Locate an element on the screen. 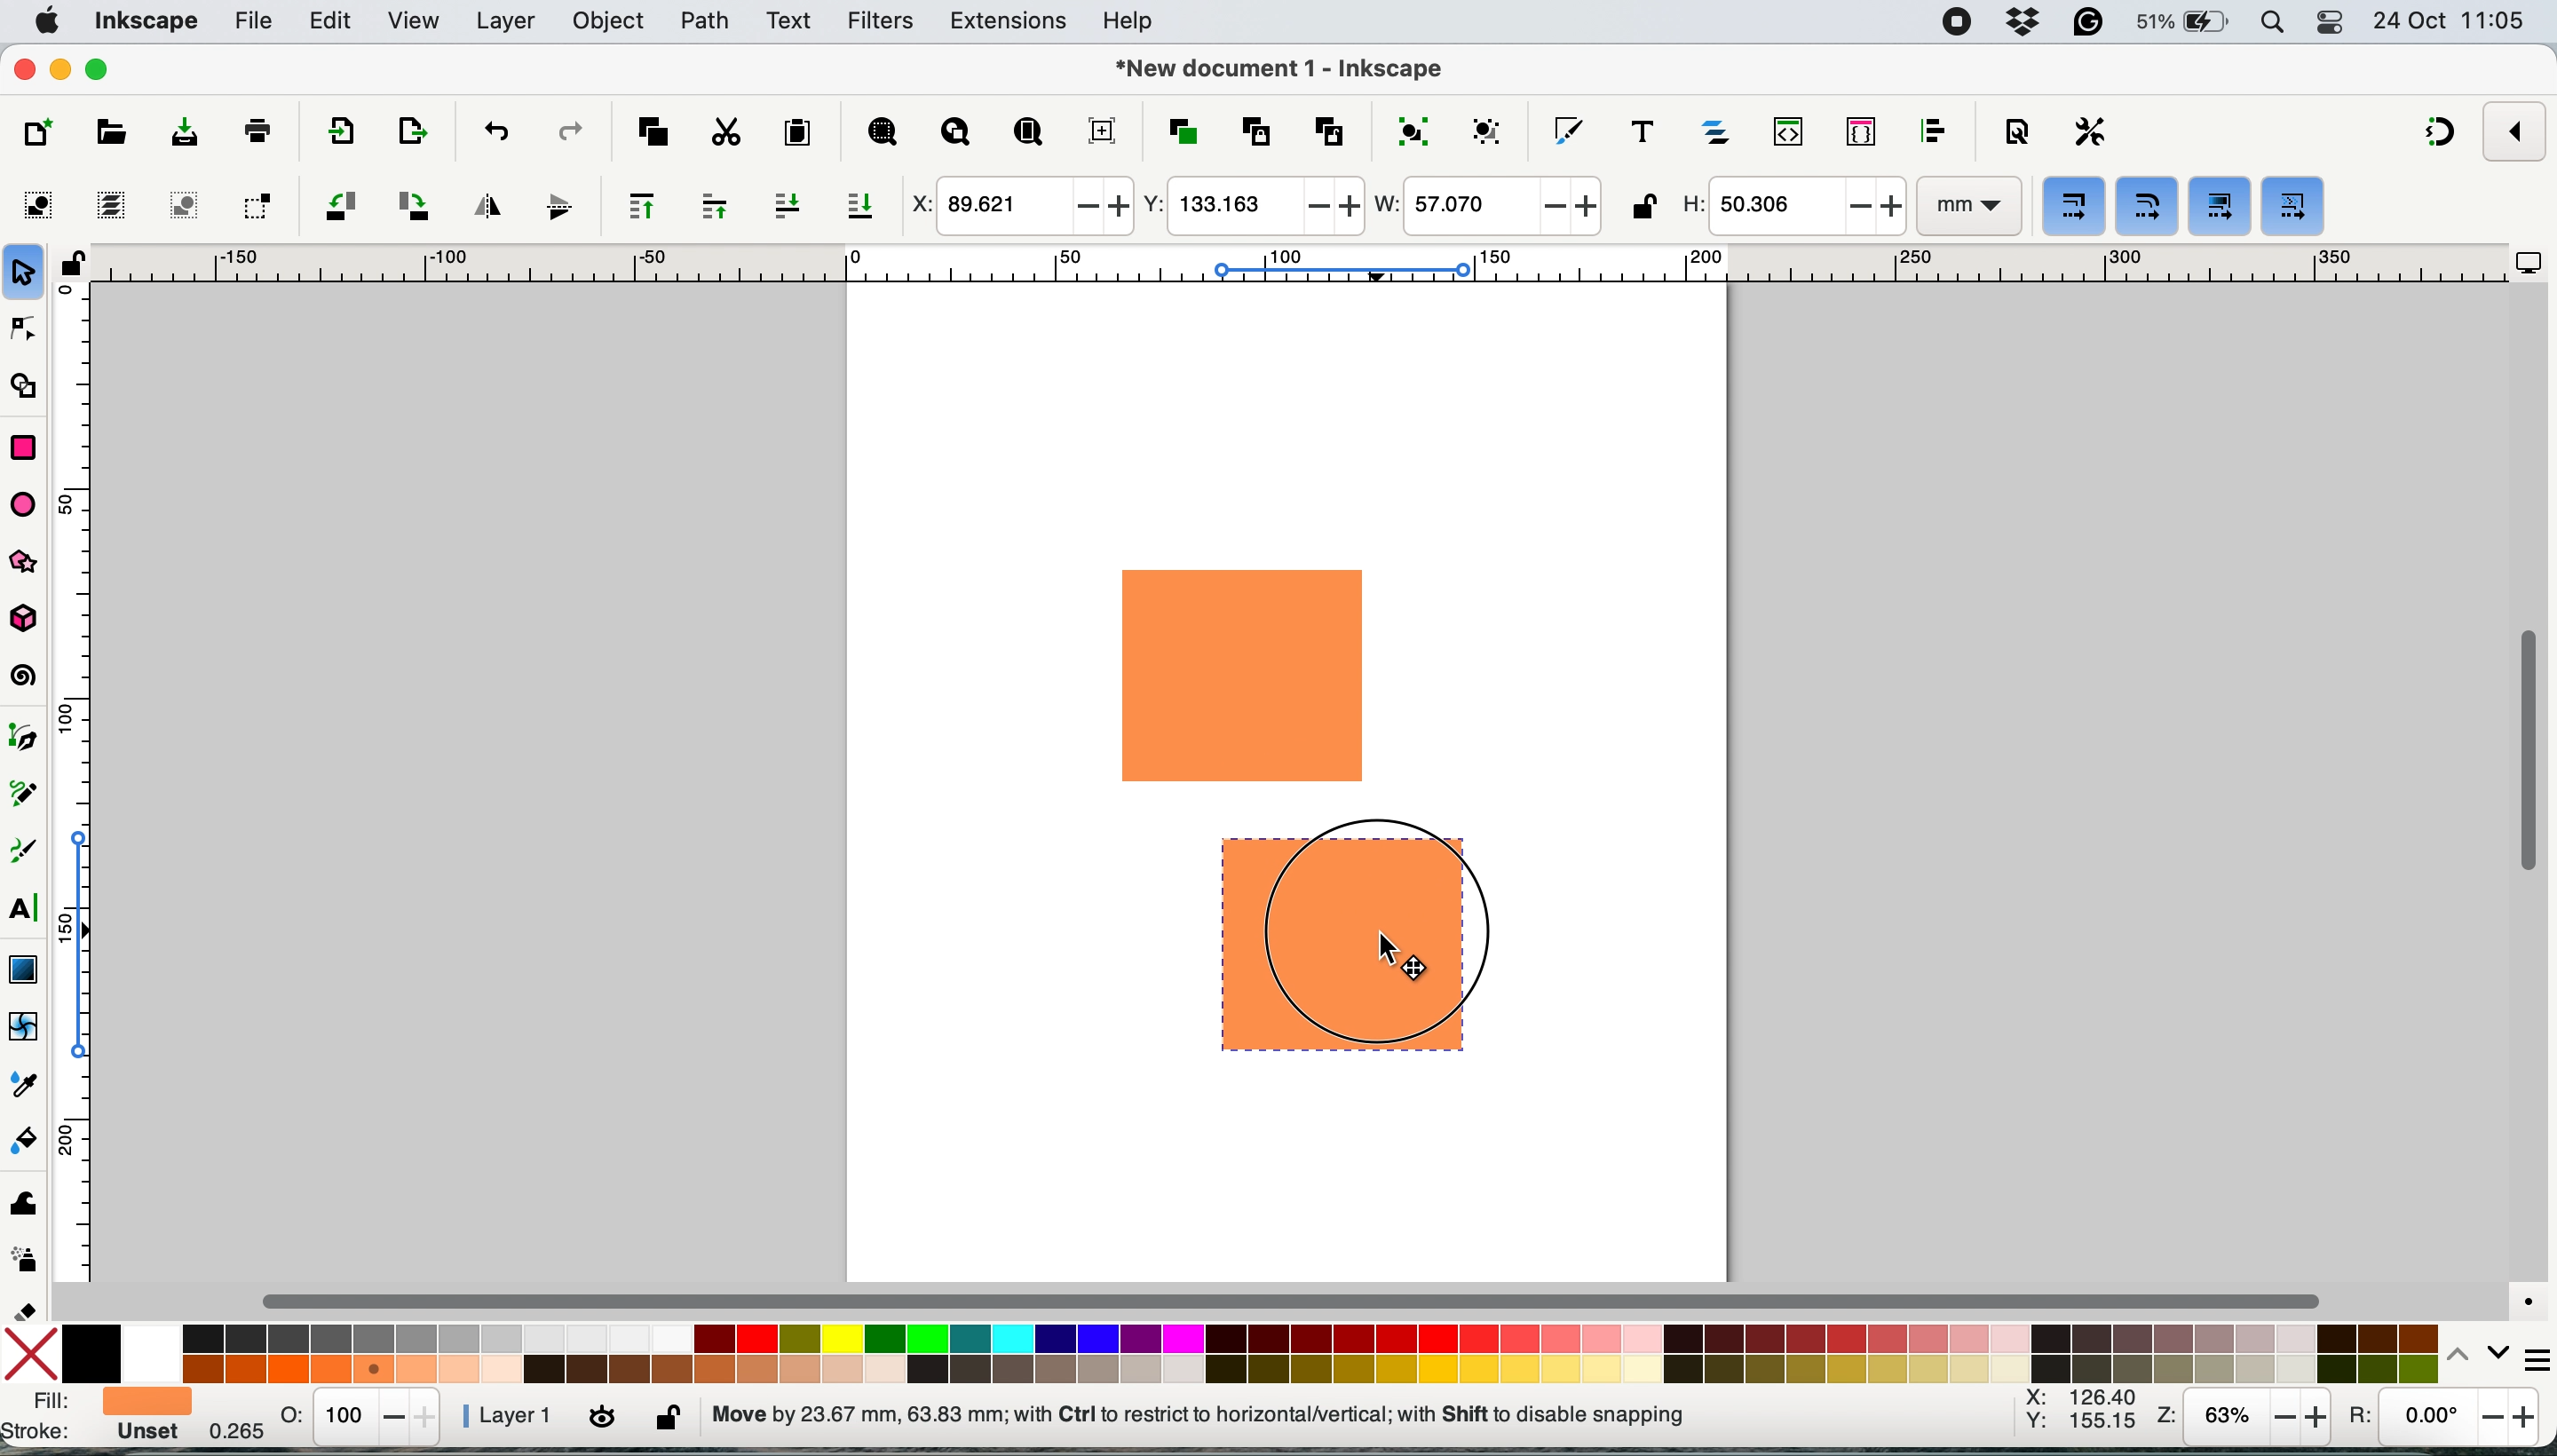  battery is located at coordinates (2184, 22).